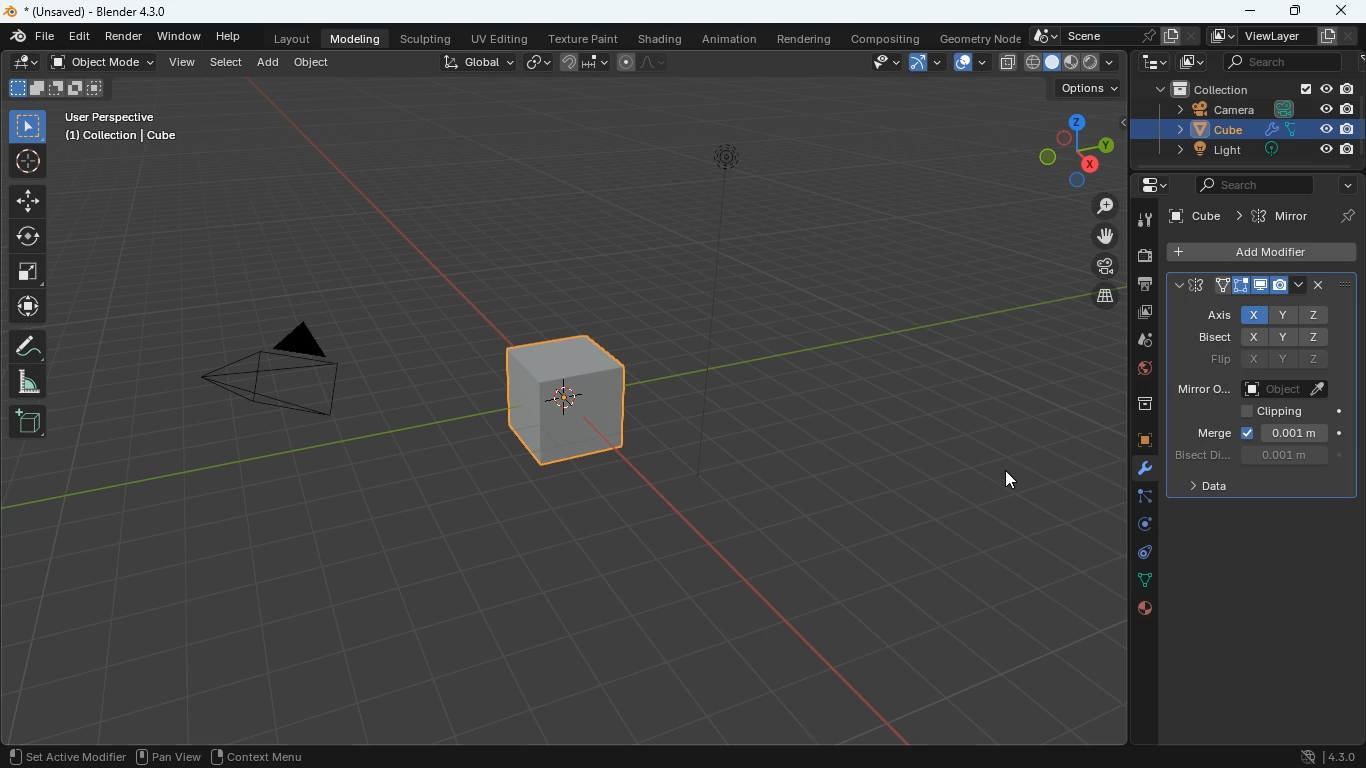 This screenshot has height=768, width=1366. I want to click on rendering, so click(804, 38).